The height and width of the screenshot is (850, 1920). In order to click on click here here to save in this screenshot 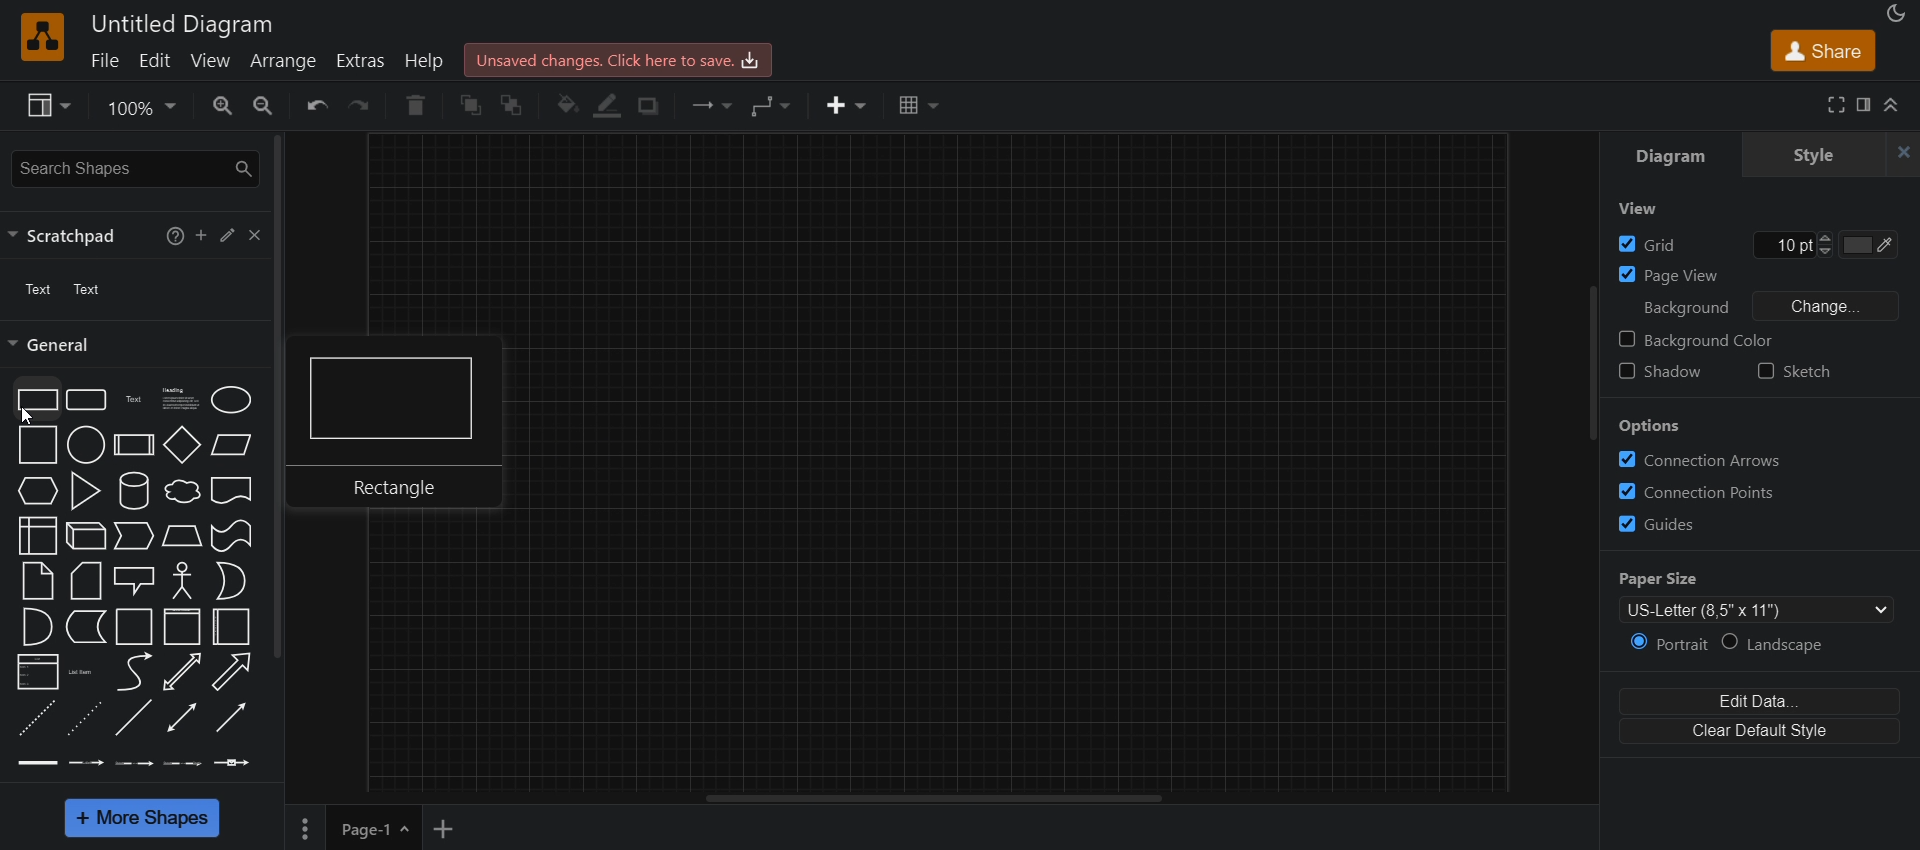, I will do `click(619, 60)`.